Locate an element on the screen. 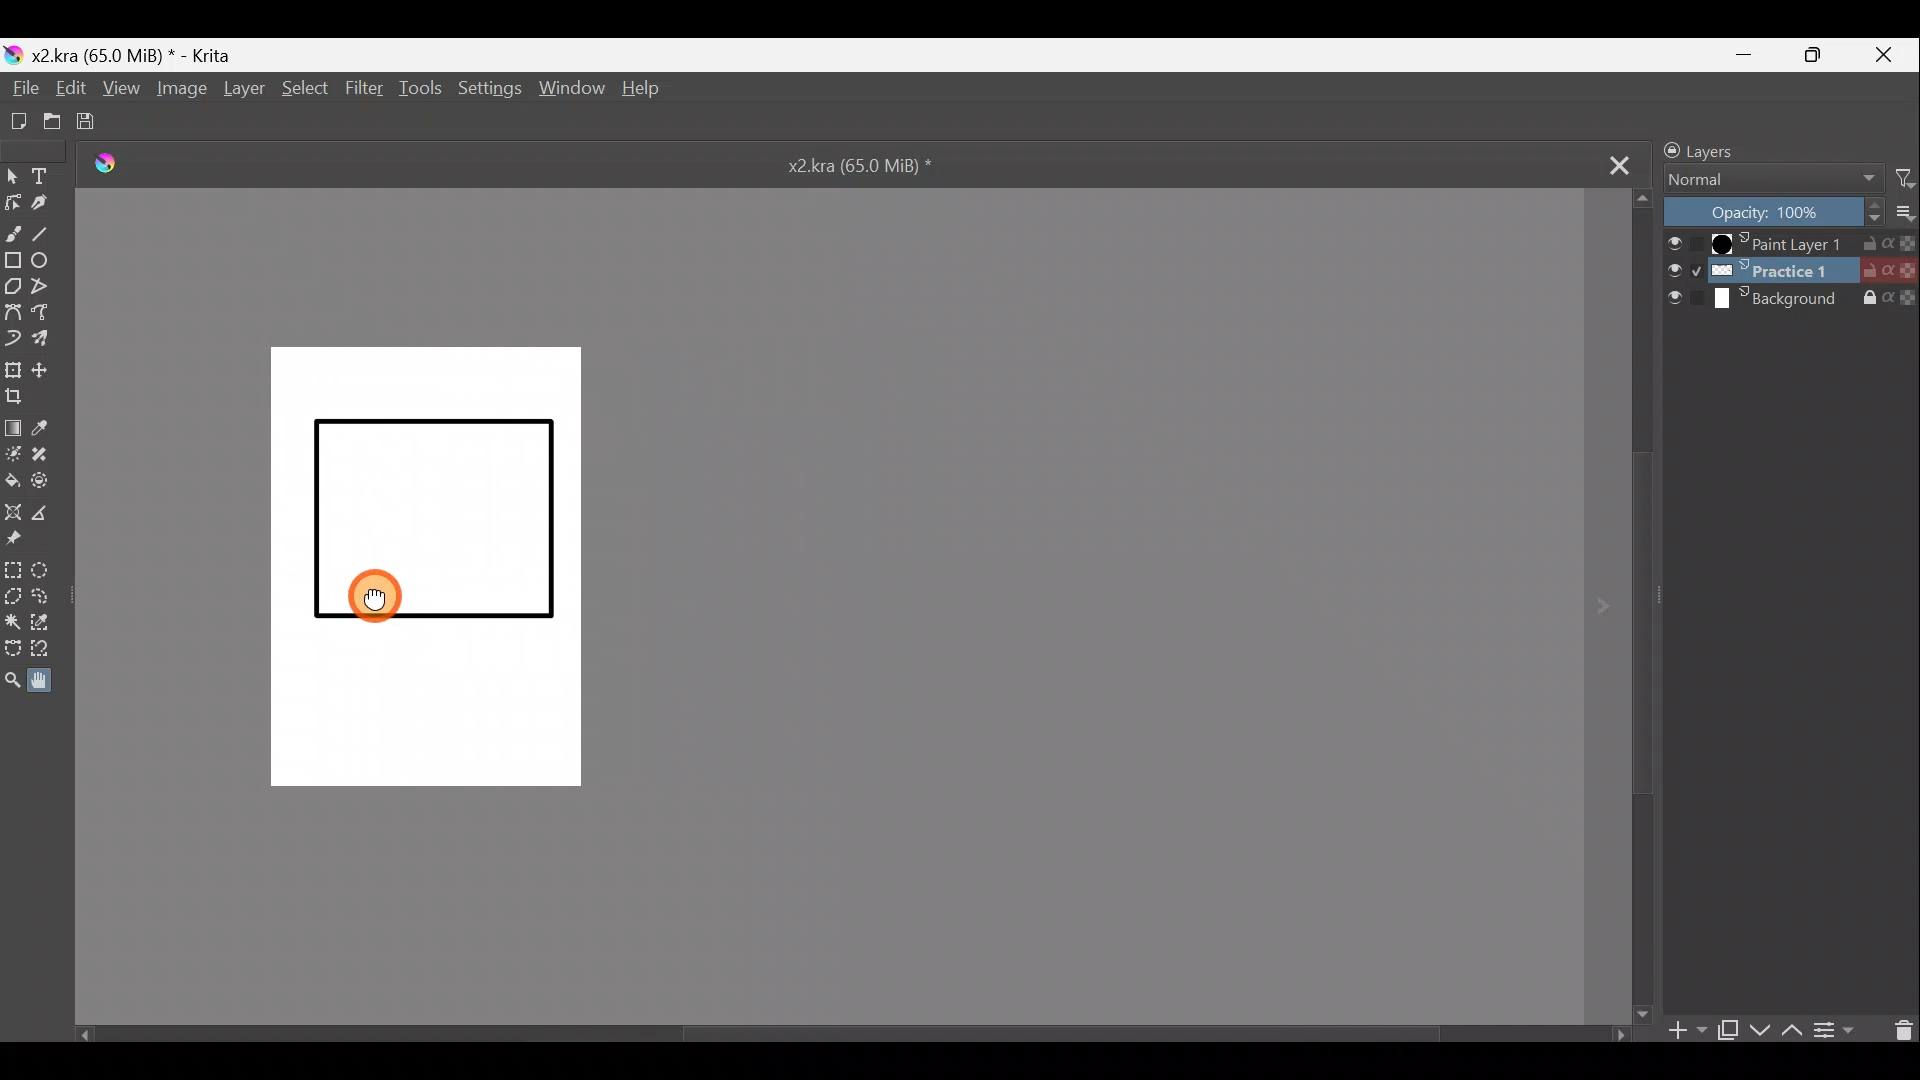  Transform a layer/selection is located at coordinates (12, 368).